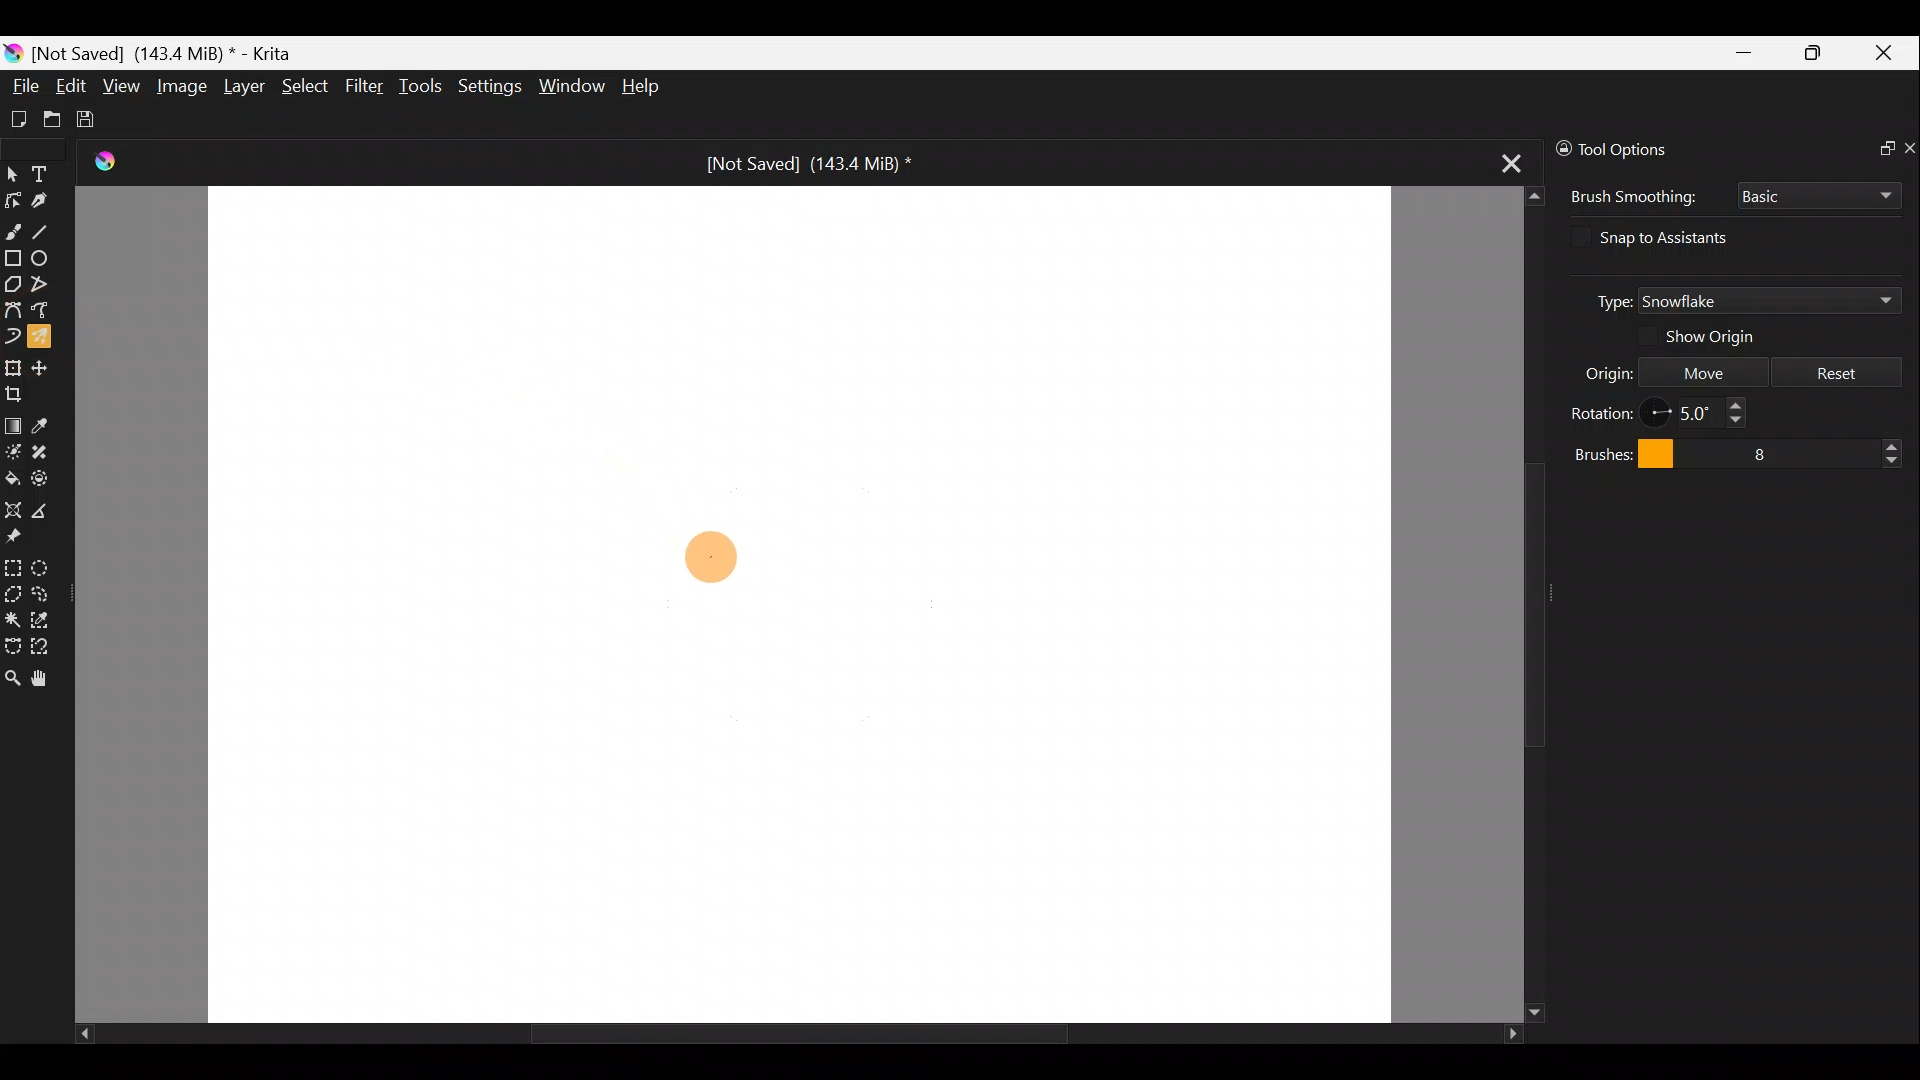 The height and width of the screenshot is (1080, 1920). What do you see at coordinates (13, 55) in the screenshot?
I see `Krita logo` at bounding box center [13, 55].